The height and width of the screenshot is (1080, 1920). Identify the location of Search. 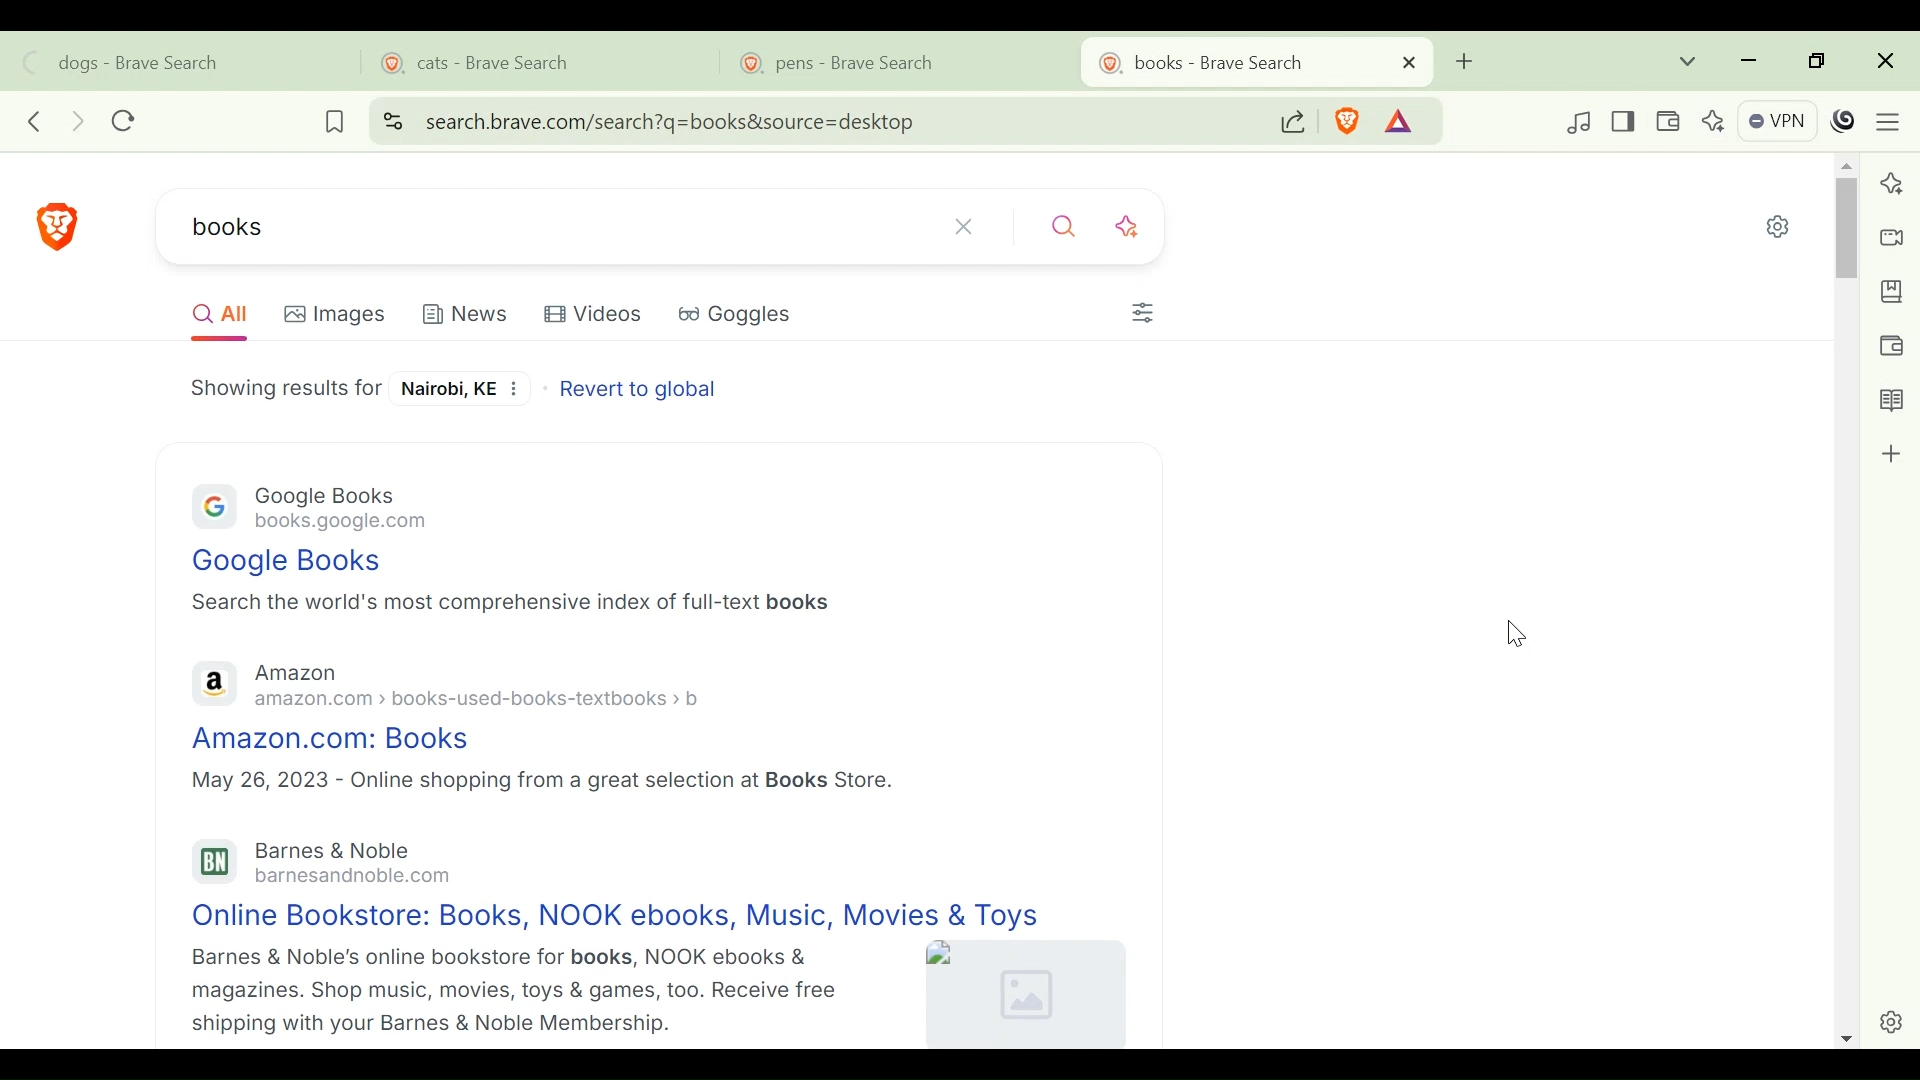
(1046, 228).